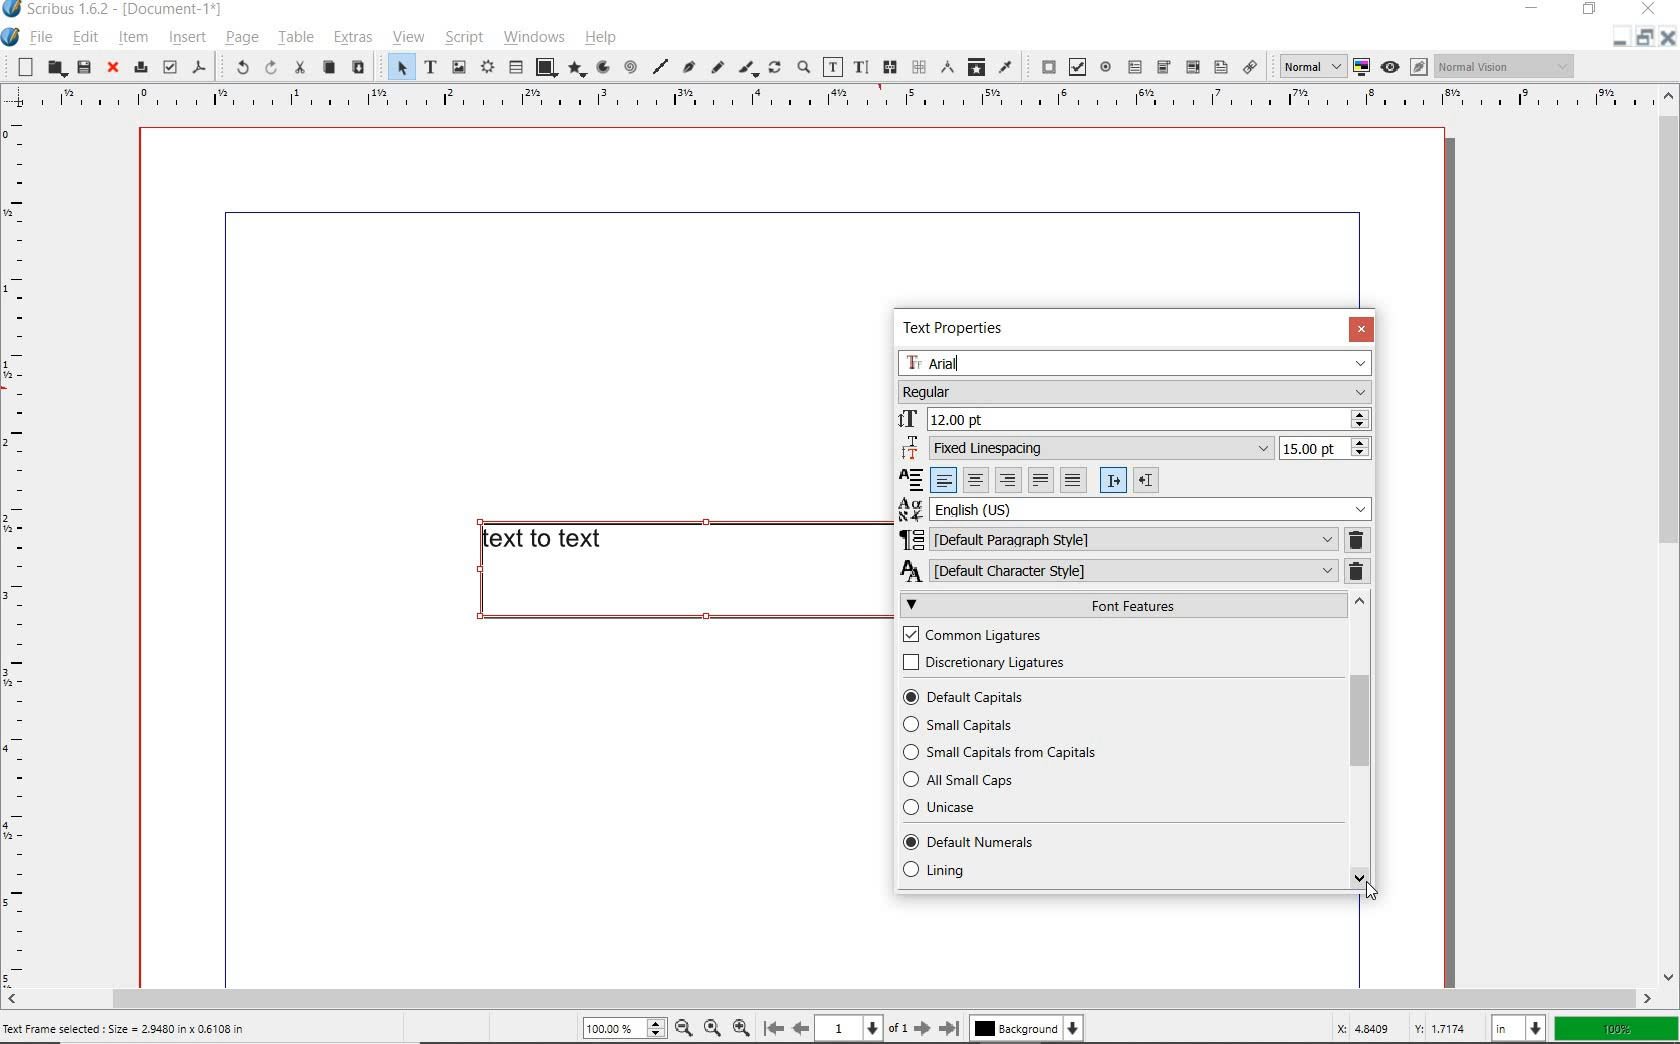 This screenshot has height=1044, width=1680. I want to click on close, so click(1649, 9).